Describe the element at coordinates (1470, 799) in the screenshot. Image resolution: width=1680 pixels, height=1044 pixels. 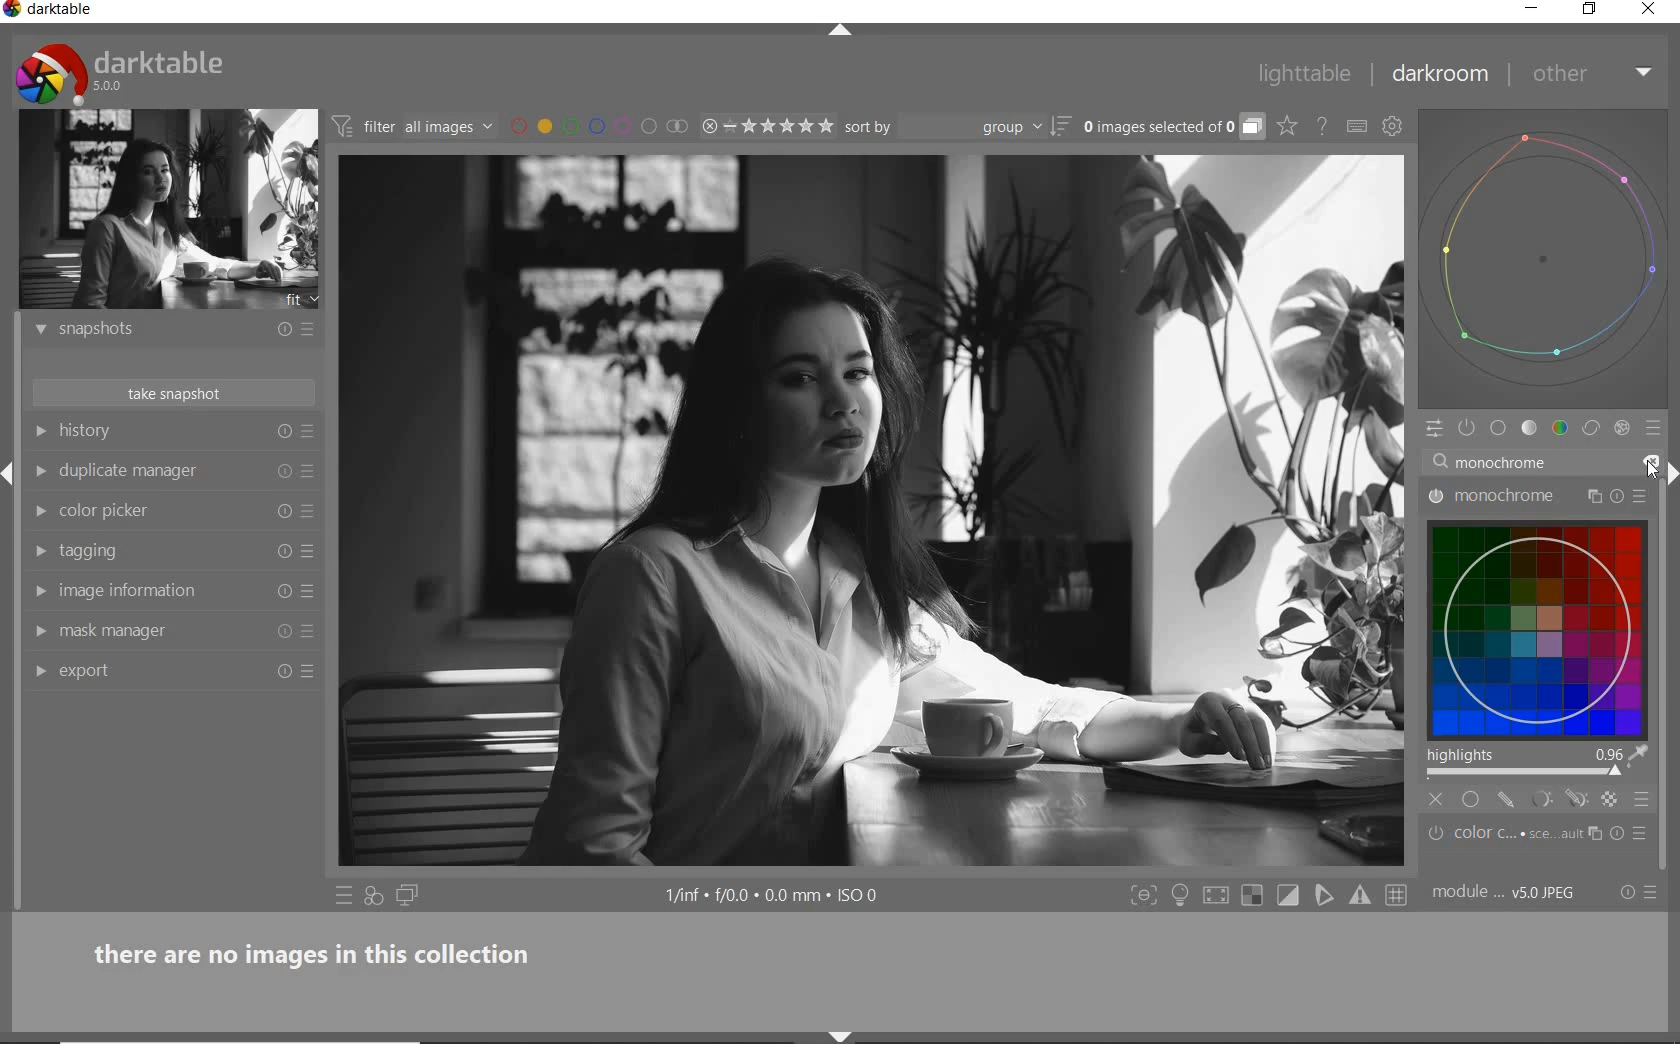
I see `uniformly` at that location.